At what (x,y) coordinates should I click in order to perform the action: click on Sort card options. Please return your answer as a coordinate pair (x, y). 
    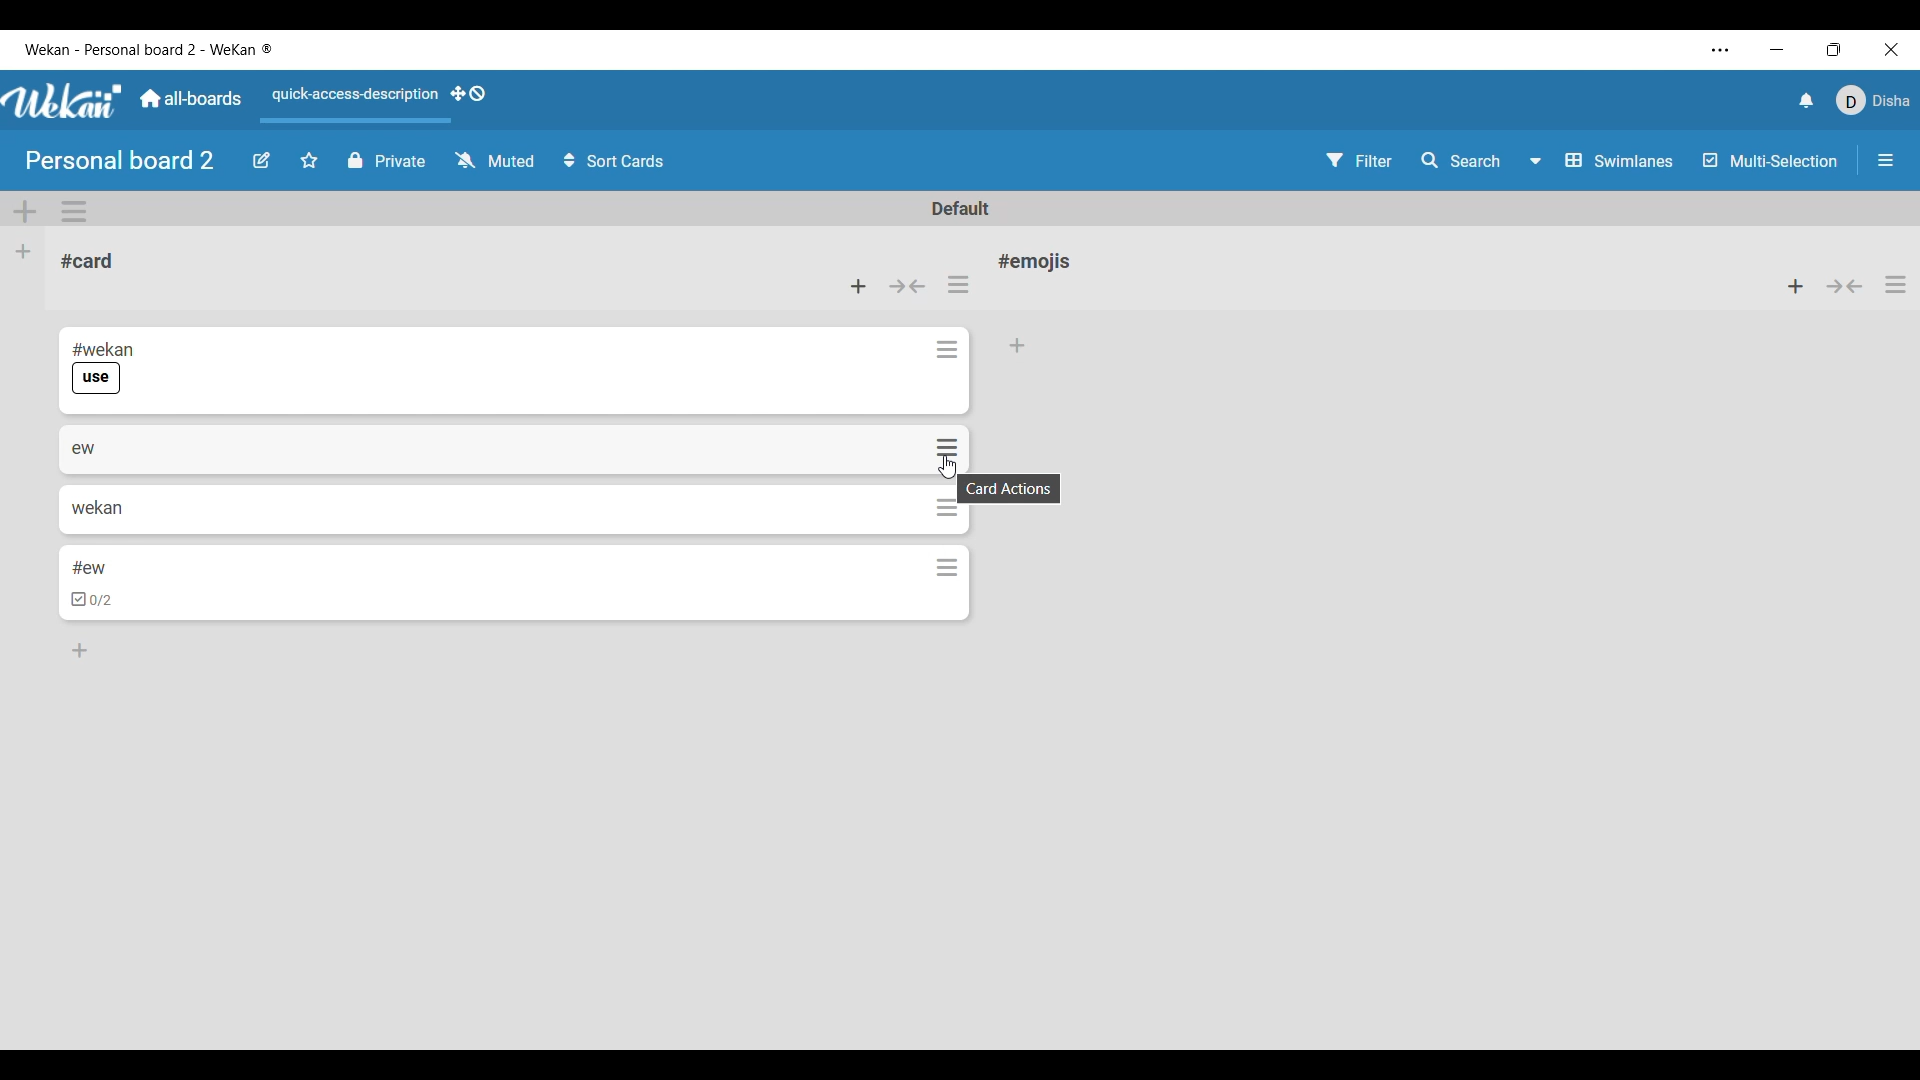
    Looking at the image, I should click on (614, 160).